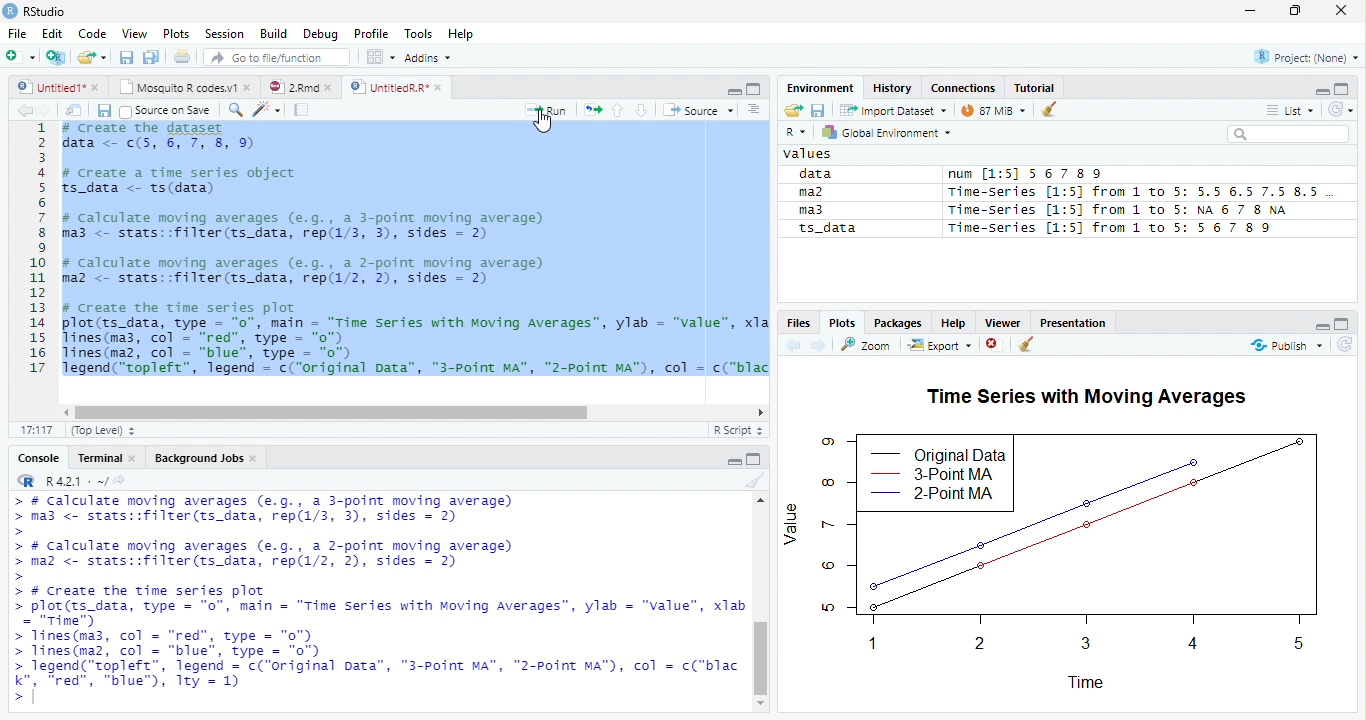 This screenshot has height=720, width=1366. What do you see at coordinates (886, 133) in the screenshot?
I see `Global Environment` at bounding box center [886, 133].